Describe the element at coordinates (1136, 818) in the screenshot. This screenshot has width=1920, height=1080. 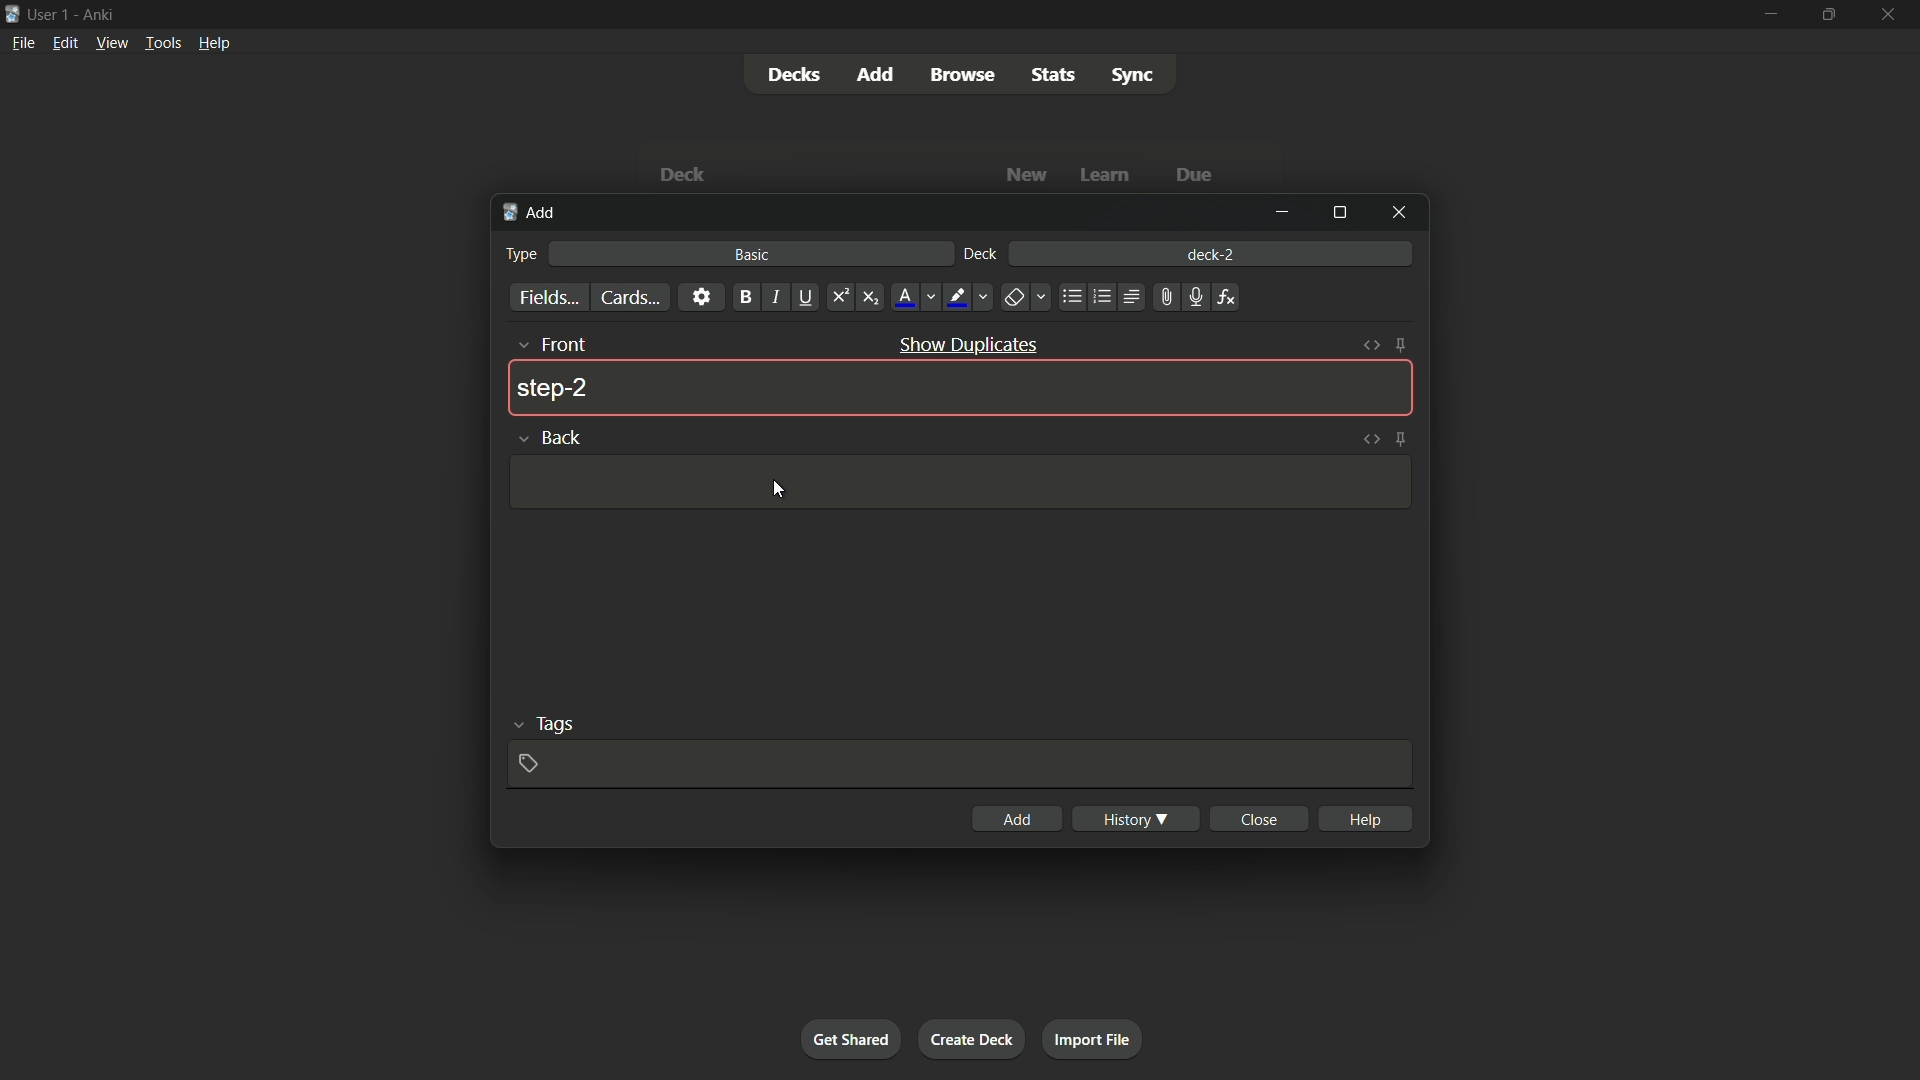
I see `history` at that location.